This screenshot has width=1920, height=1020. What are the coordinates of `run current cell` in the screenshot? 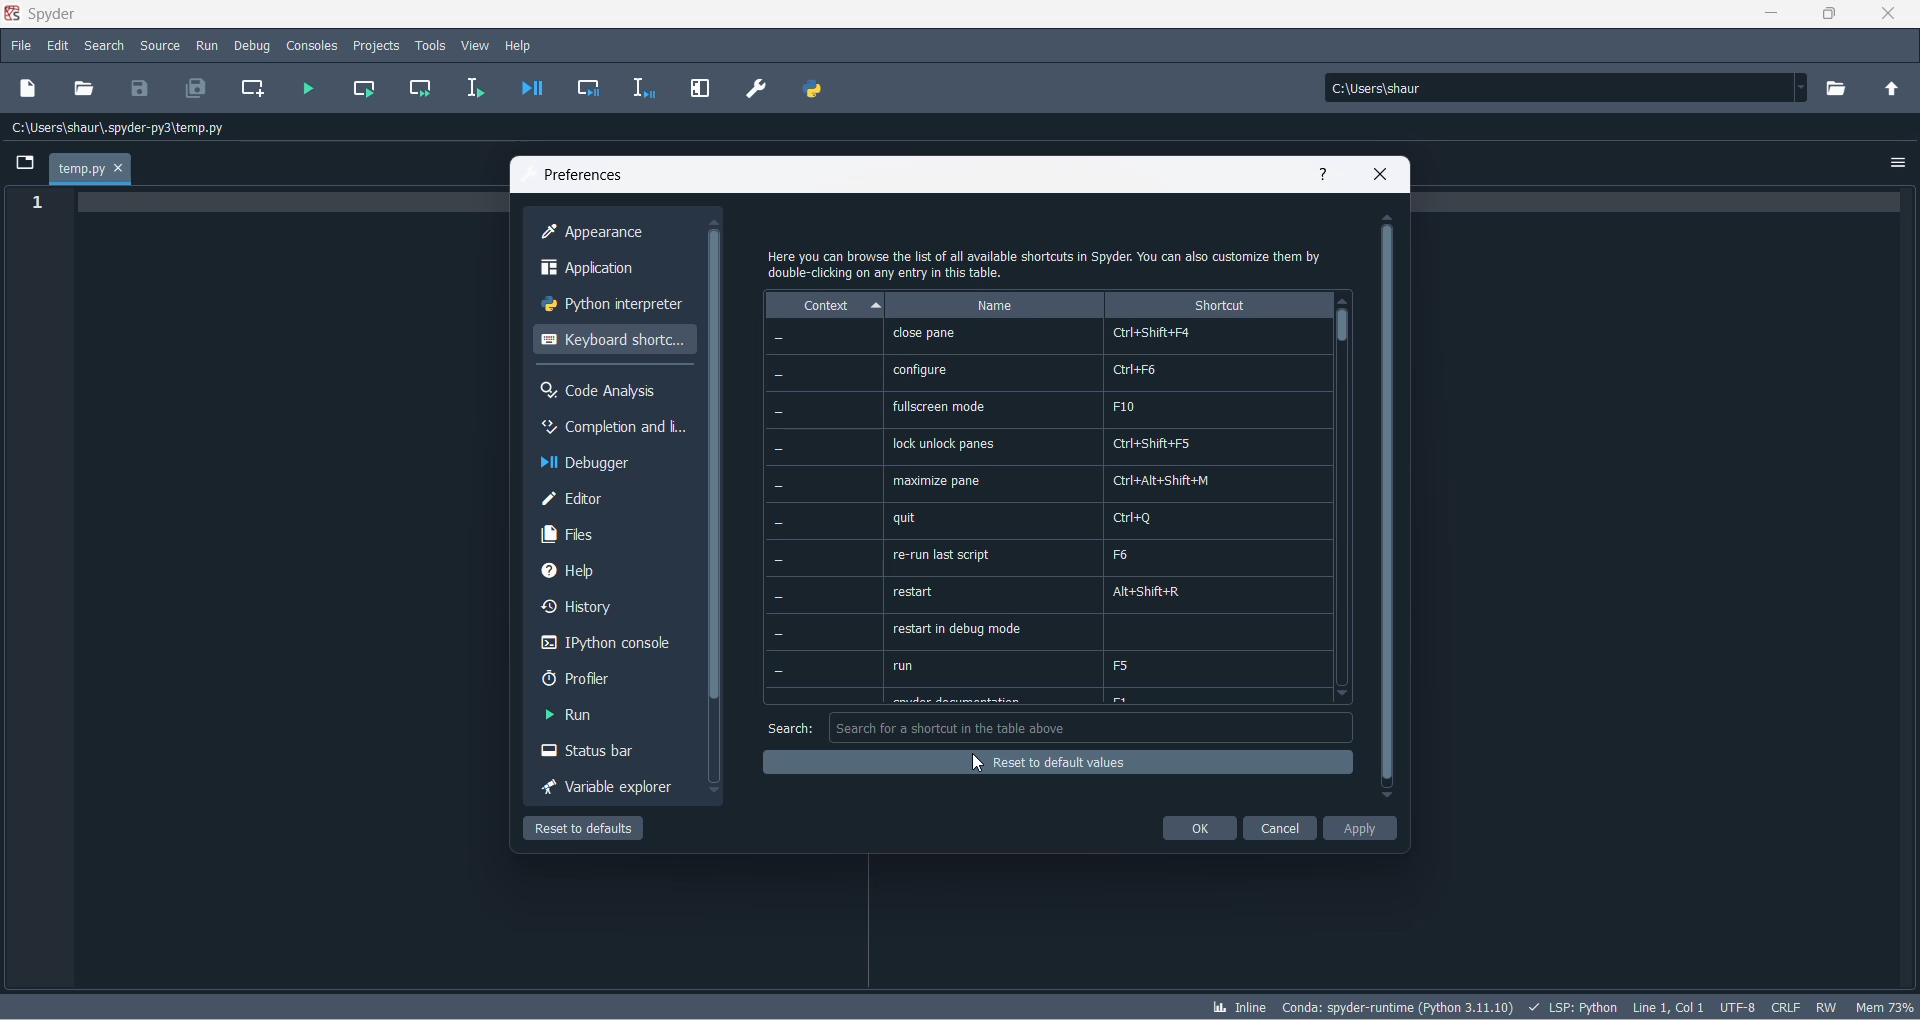 It's located at (364, 86).